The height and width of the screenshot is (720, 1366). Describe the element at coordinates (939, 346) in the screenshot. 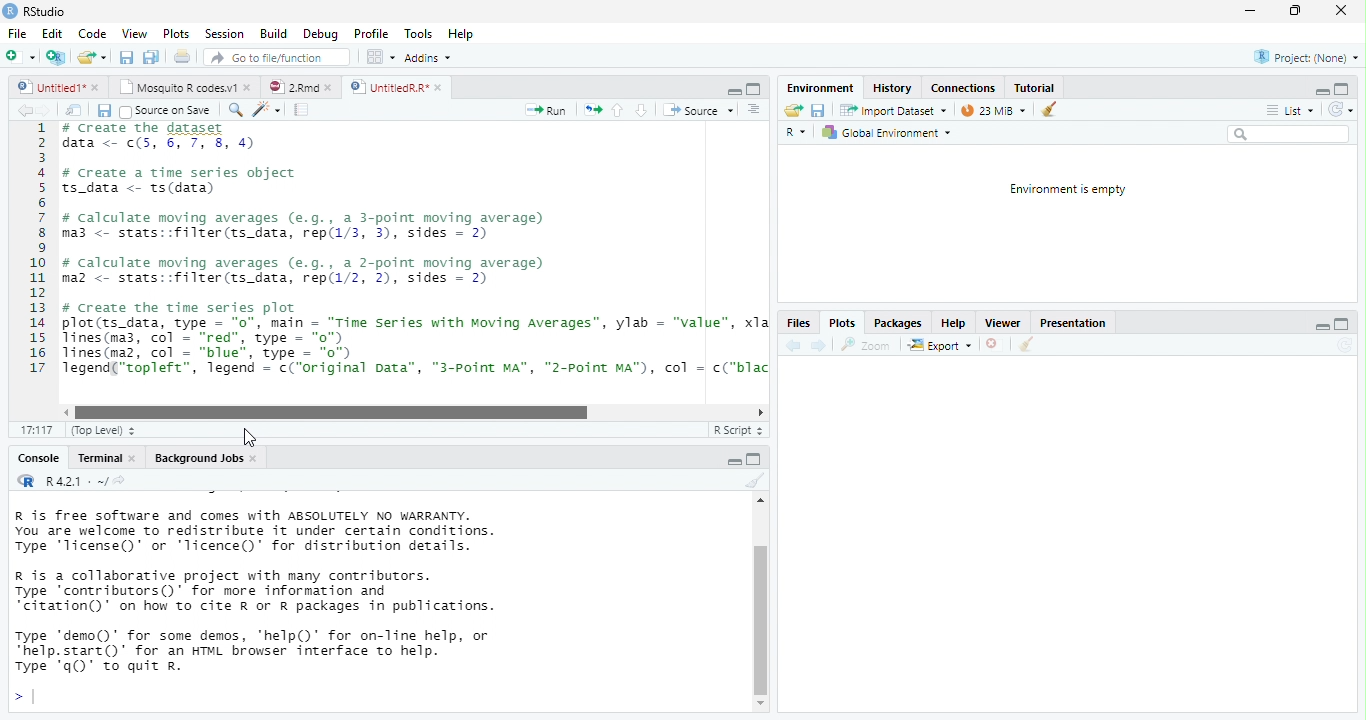

I see `export` at that location.